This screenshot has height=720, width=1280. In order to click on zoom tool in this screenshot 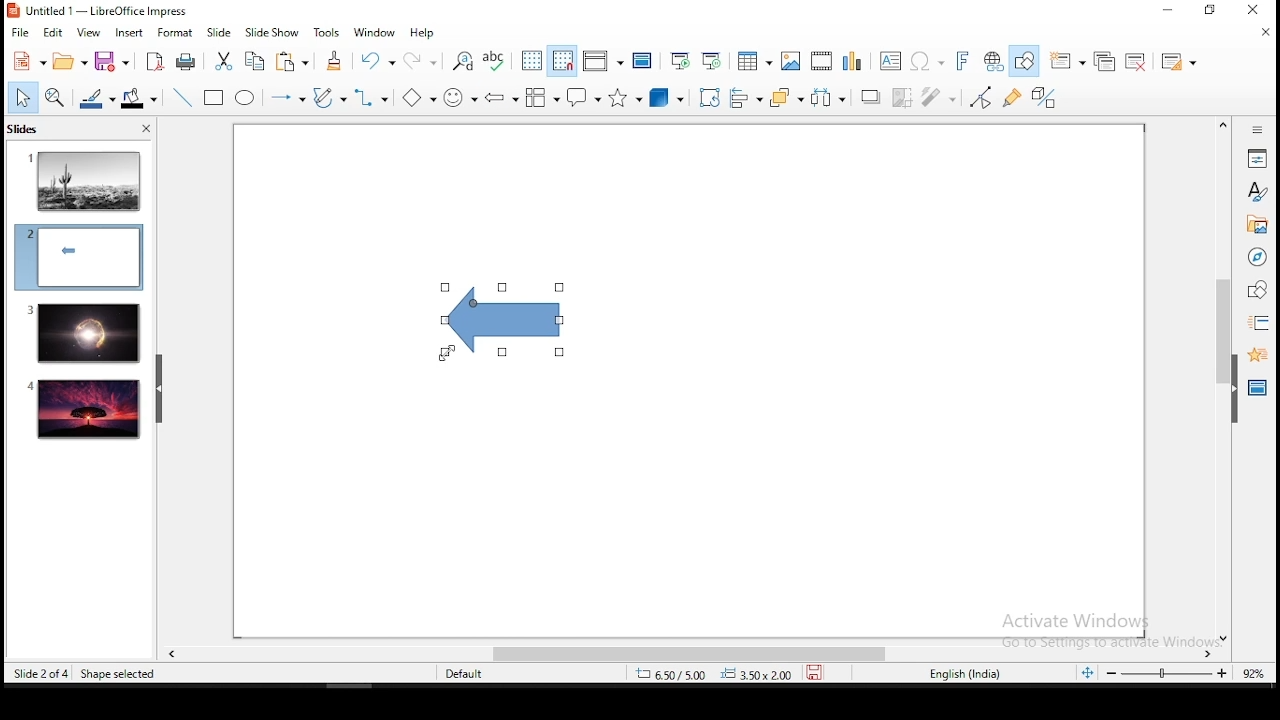, I will do `click(55, 99)`.